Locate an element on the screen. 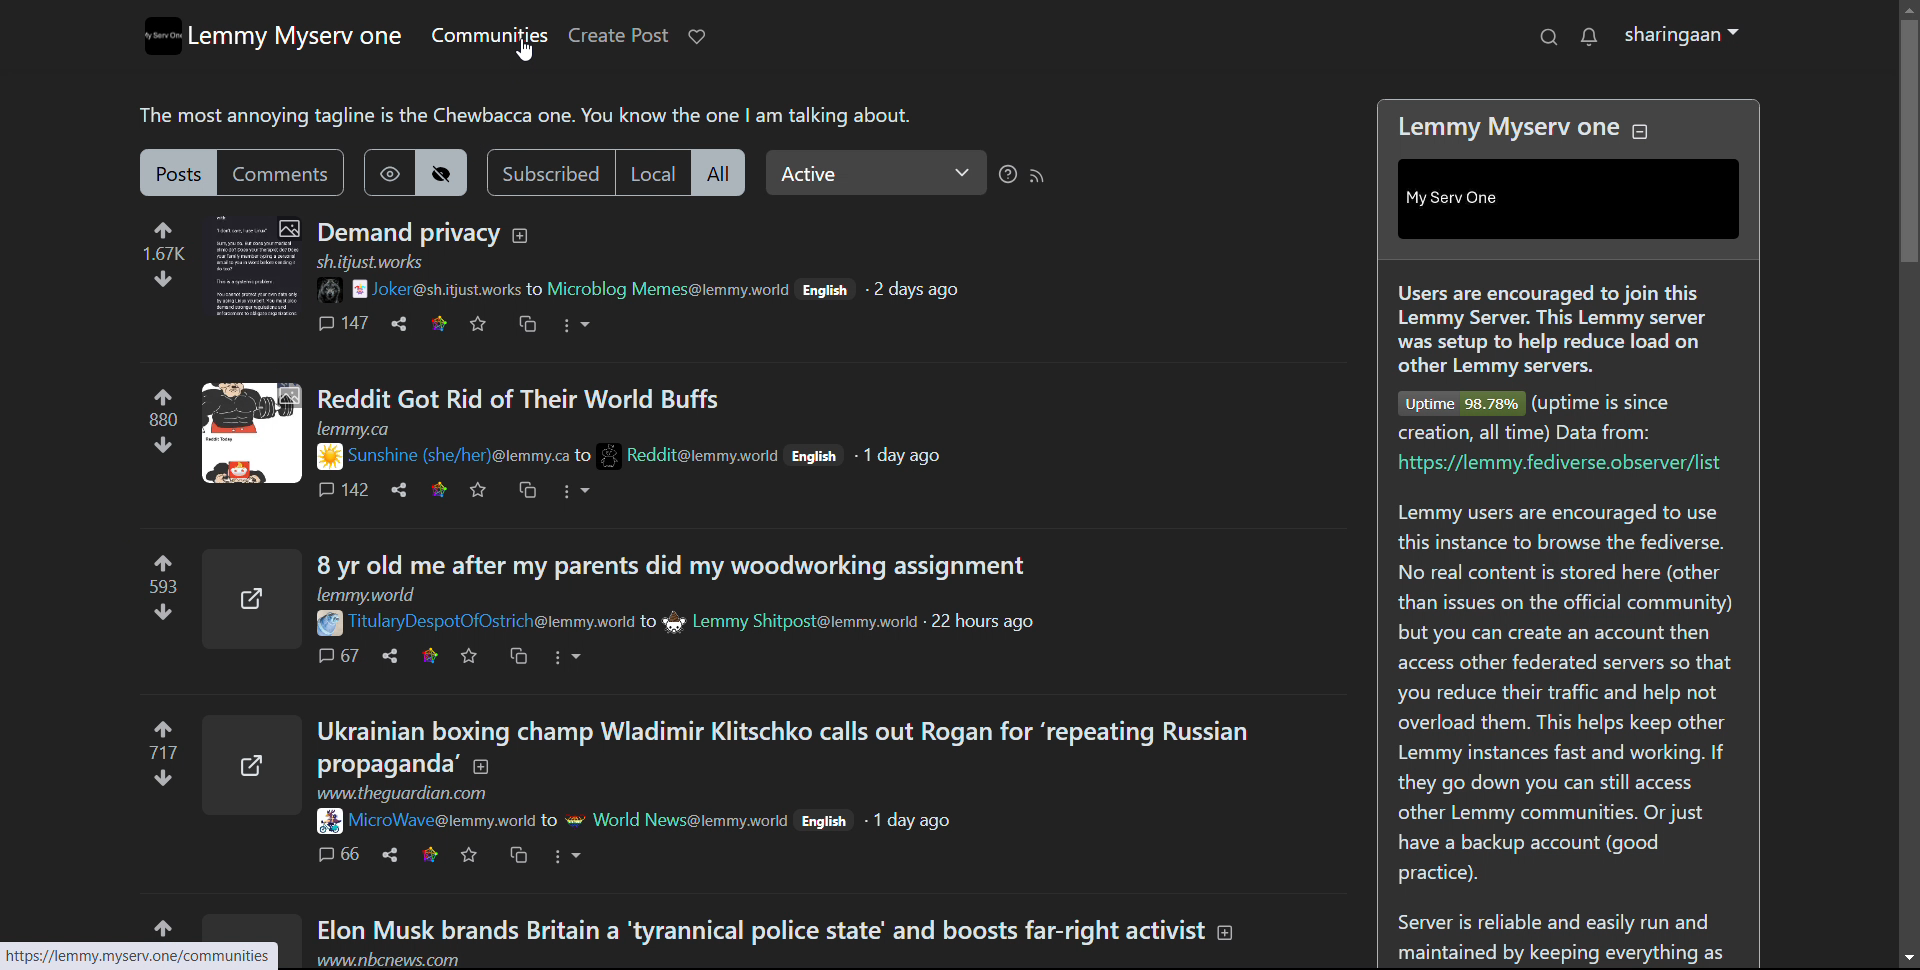 This screenshot has width=1920, height=970. 67 comments is located at coordinates (336, 655).